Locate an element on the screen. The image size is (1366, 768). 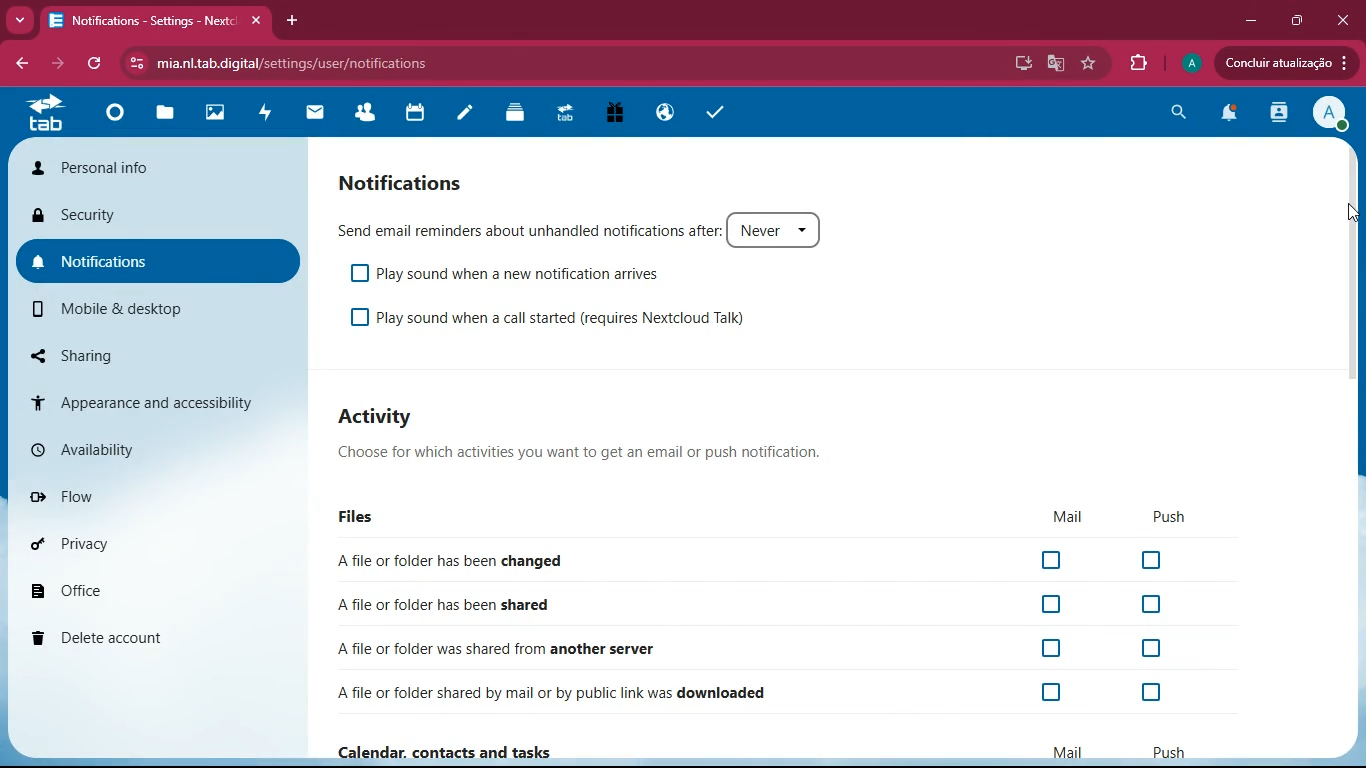
back is located at coordinates (19, 64).